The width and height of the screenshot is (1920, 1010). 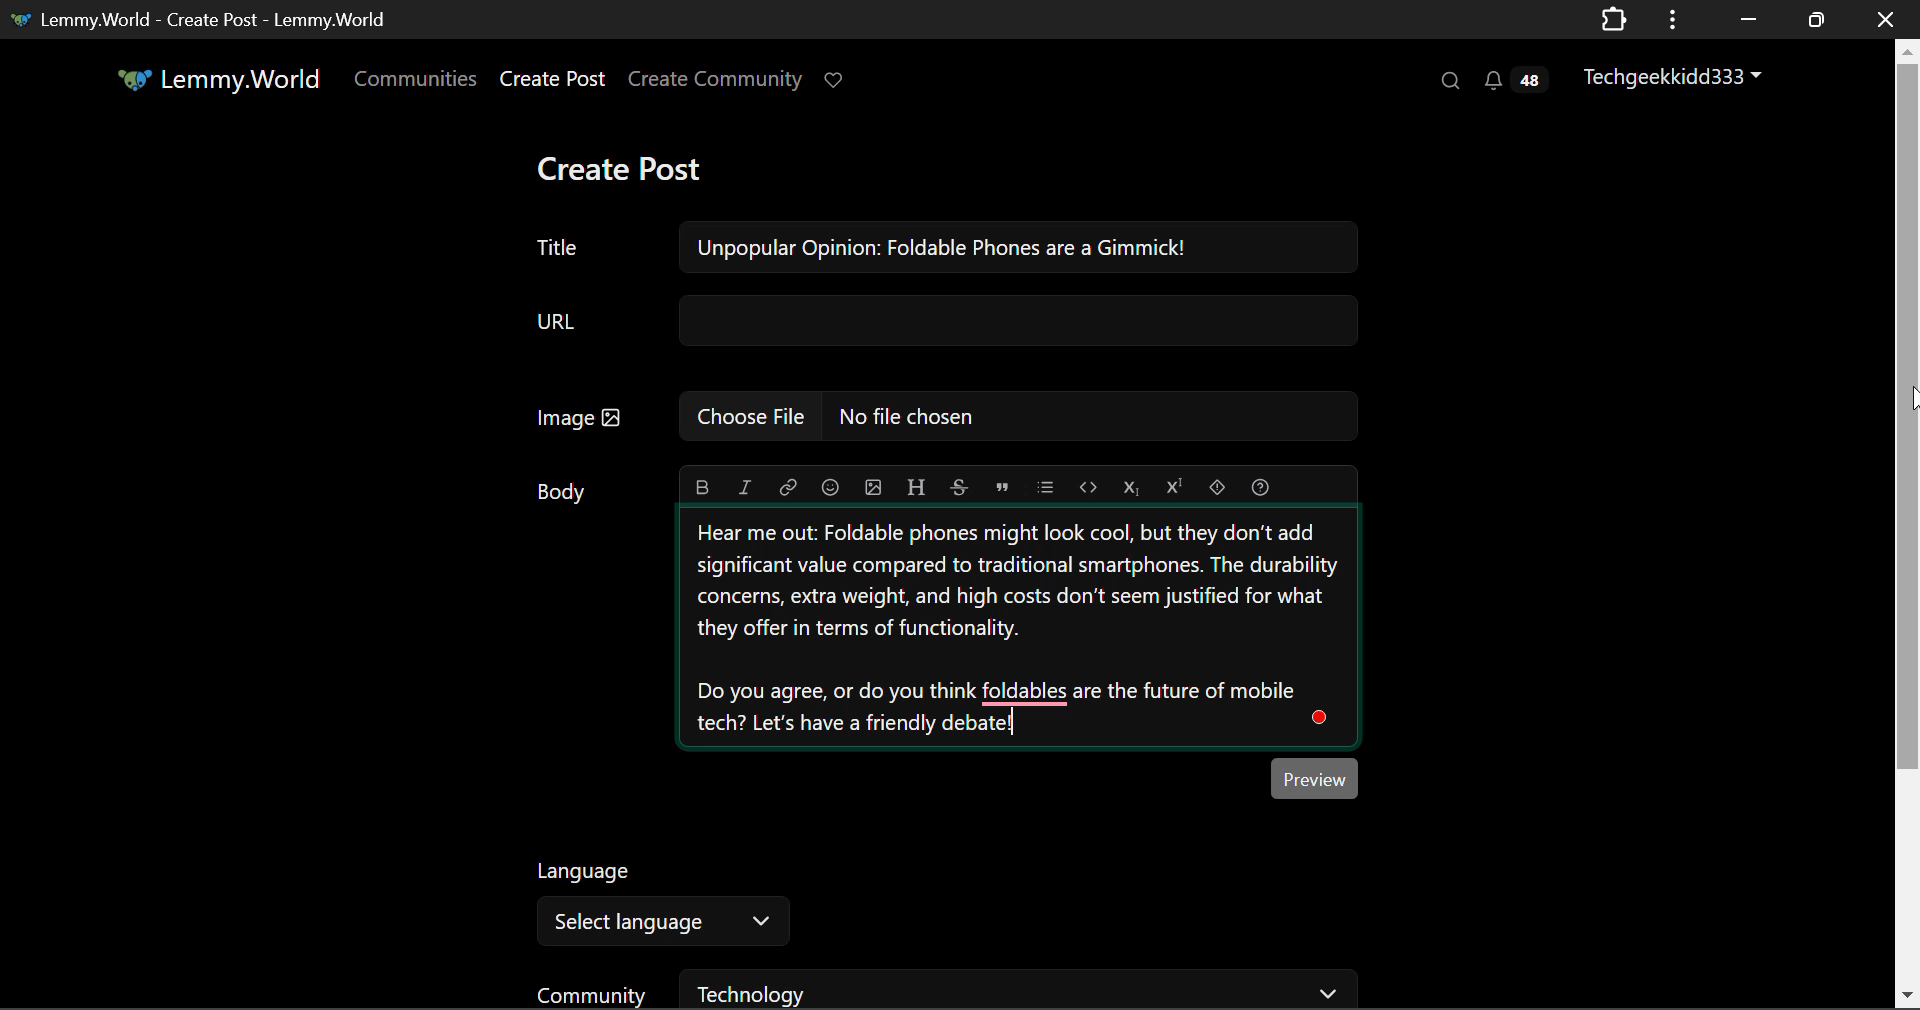 I want to click on Create Post, so click(x=551, y=82).